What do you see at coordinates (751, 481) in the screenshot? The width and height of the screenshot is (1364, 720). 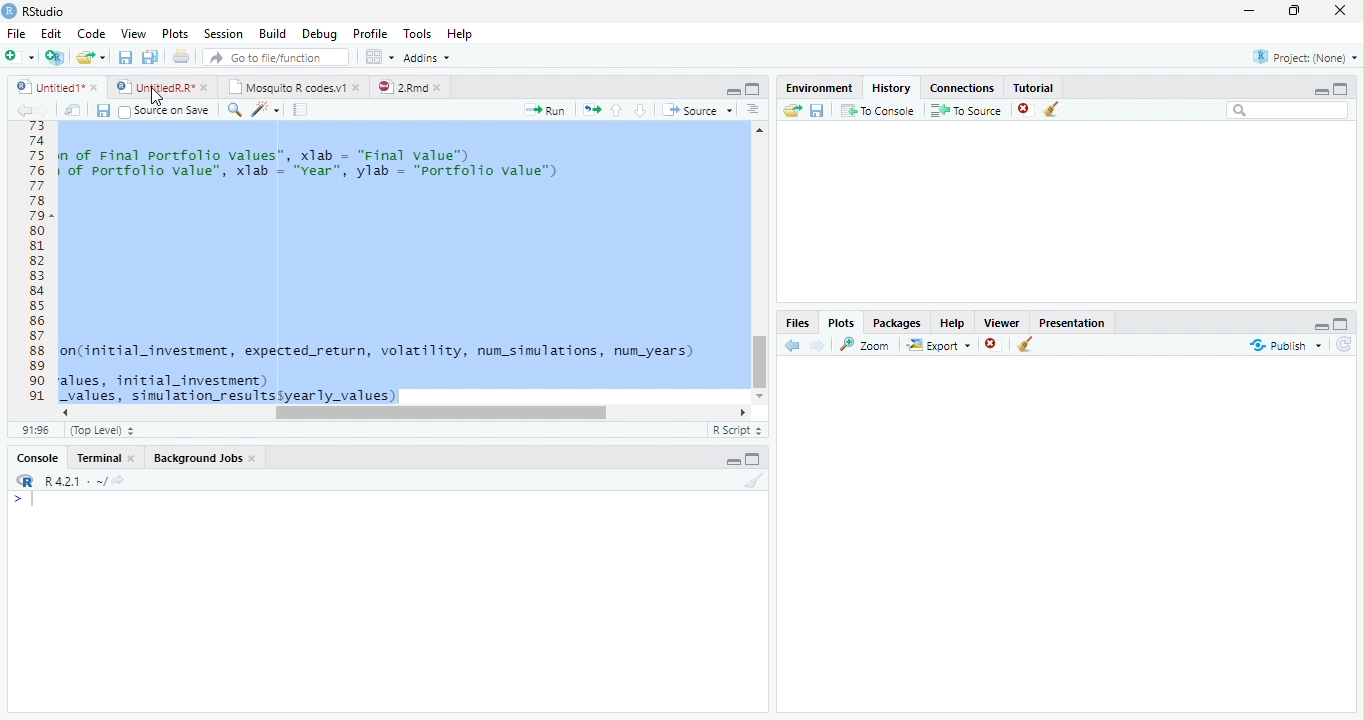 I see `Clear` at bounding box center [751, 481].